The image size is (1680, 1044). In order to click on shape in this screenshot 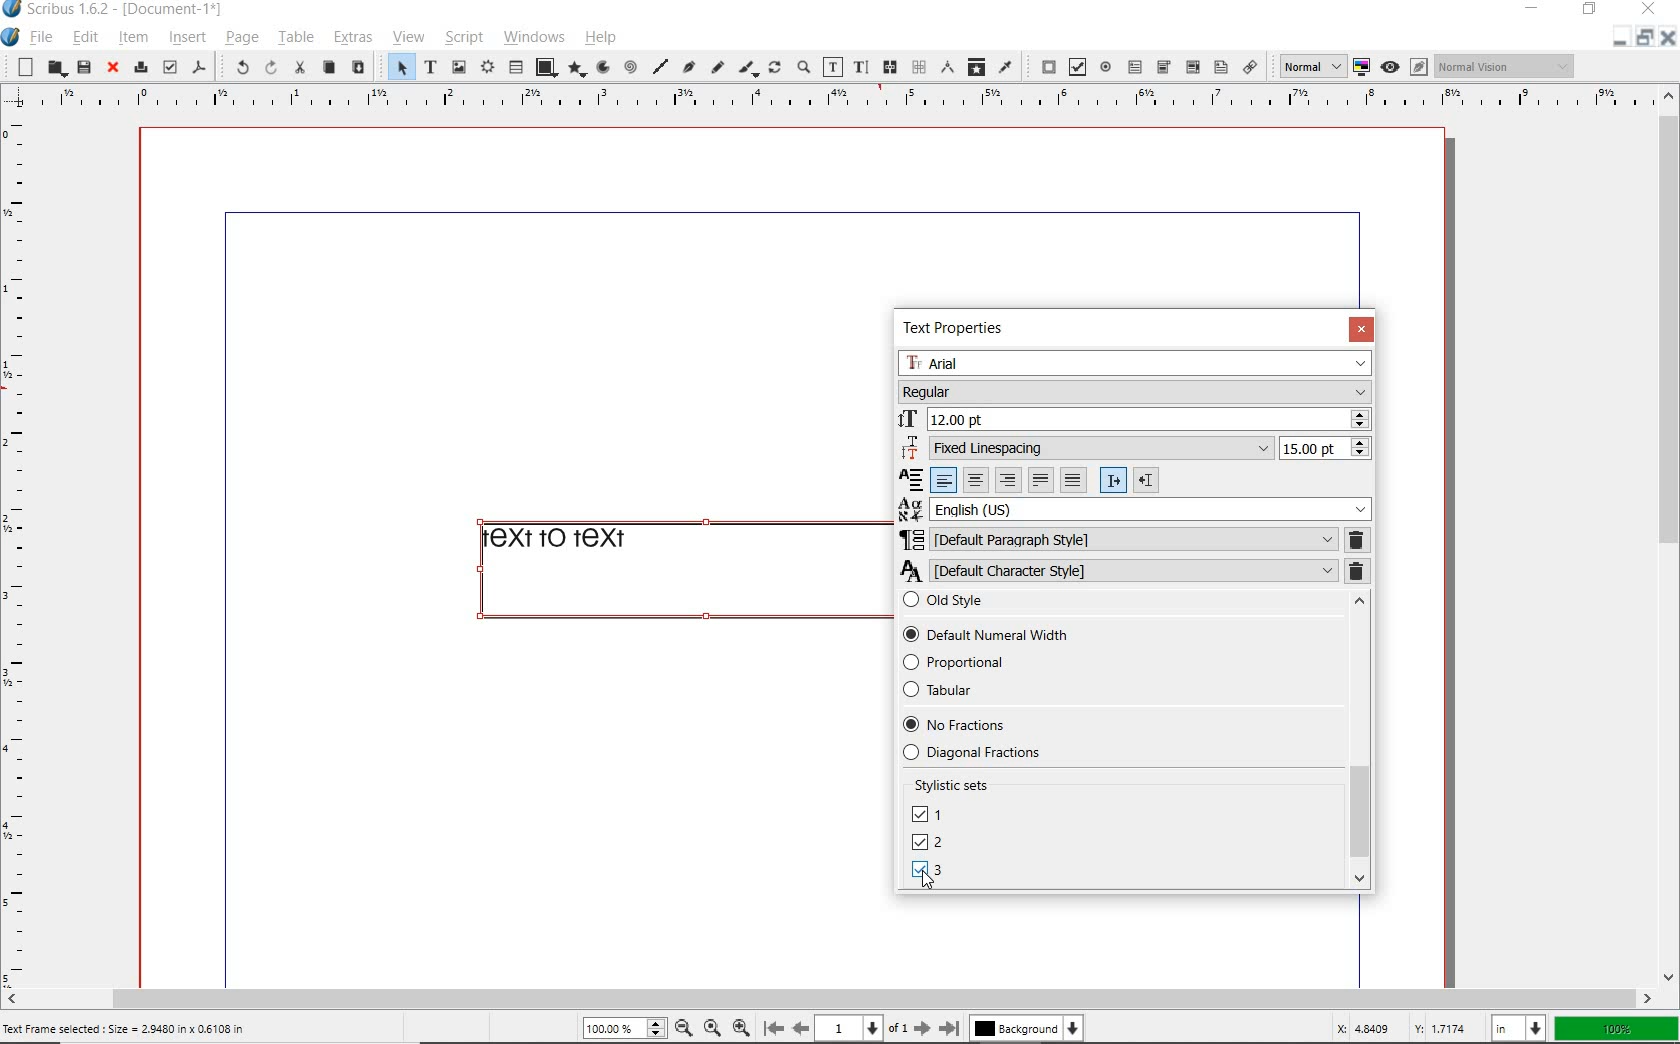, I will do `click(545, 68)`.